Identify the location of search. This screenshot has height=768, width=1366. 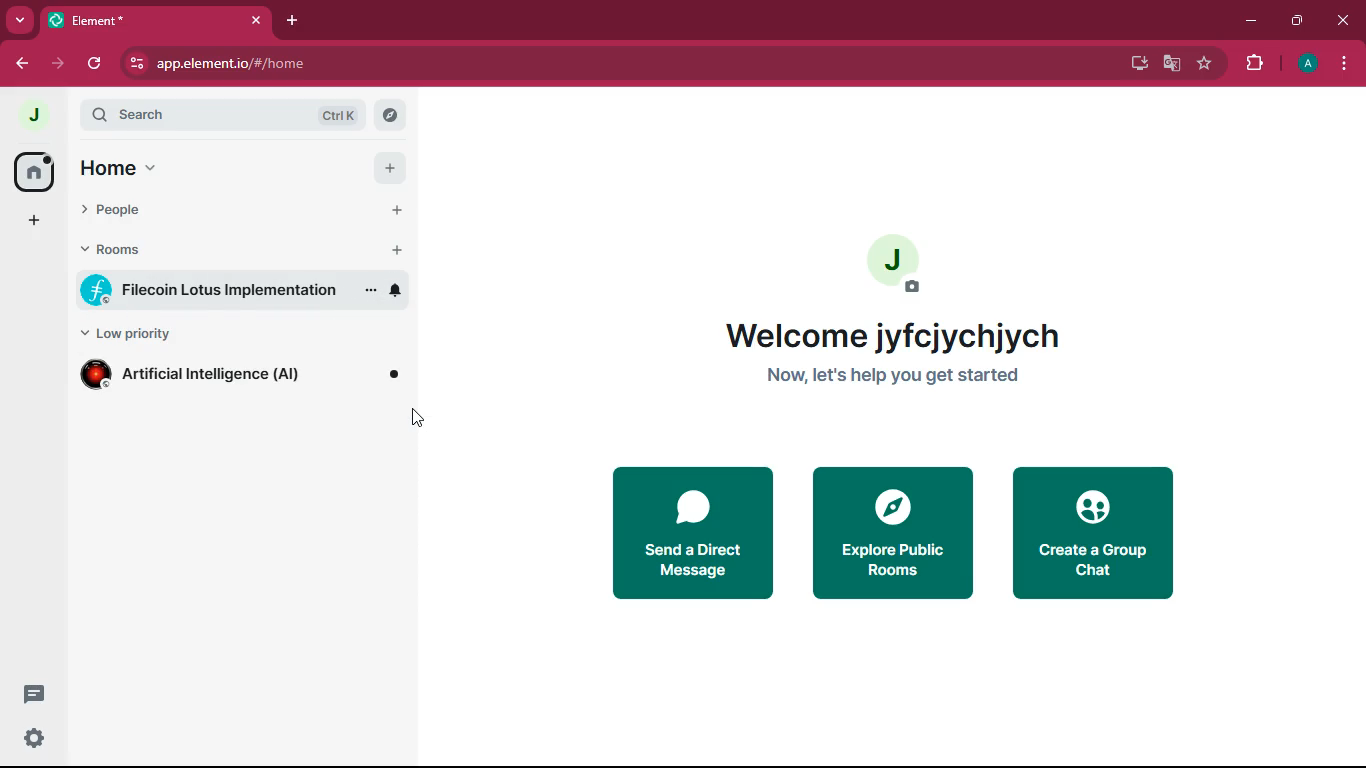
(389, 116).